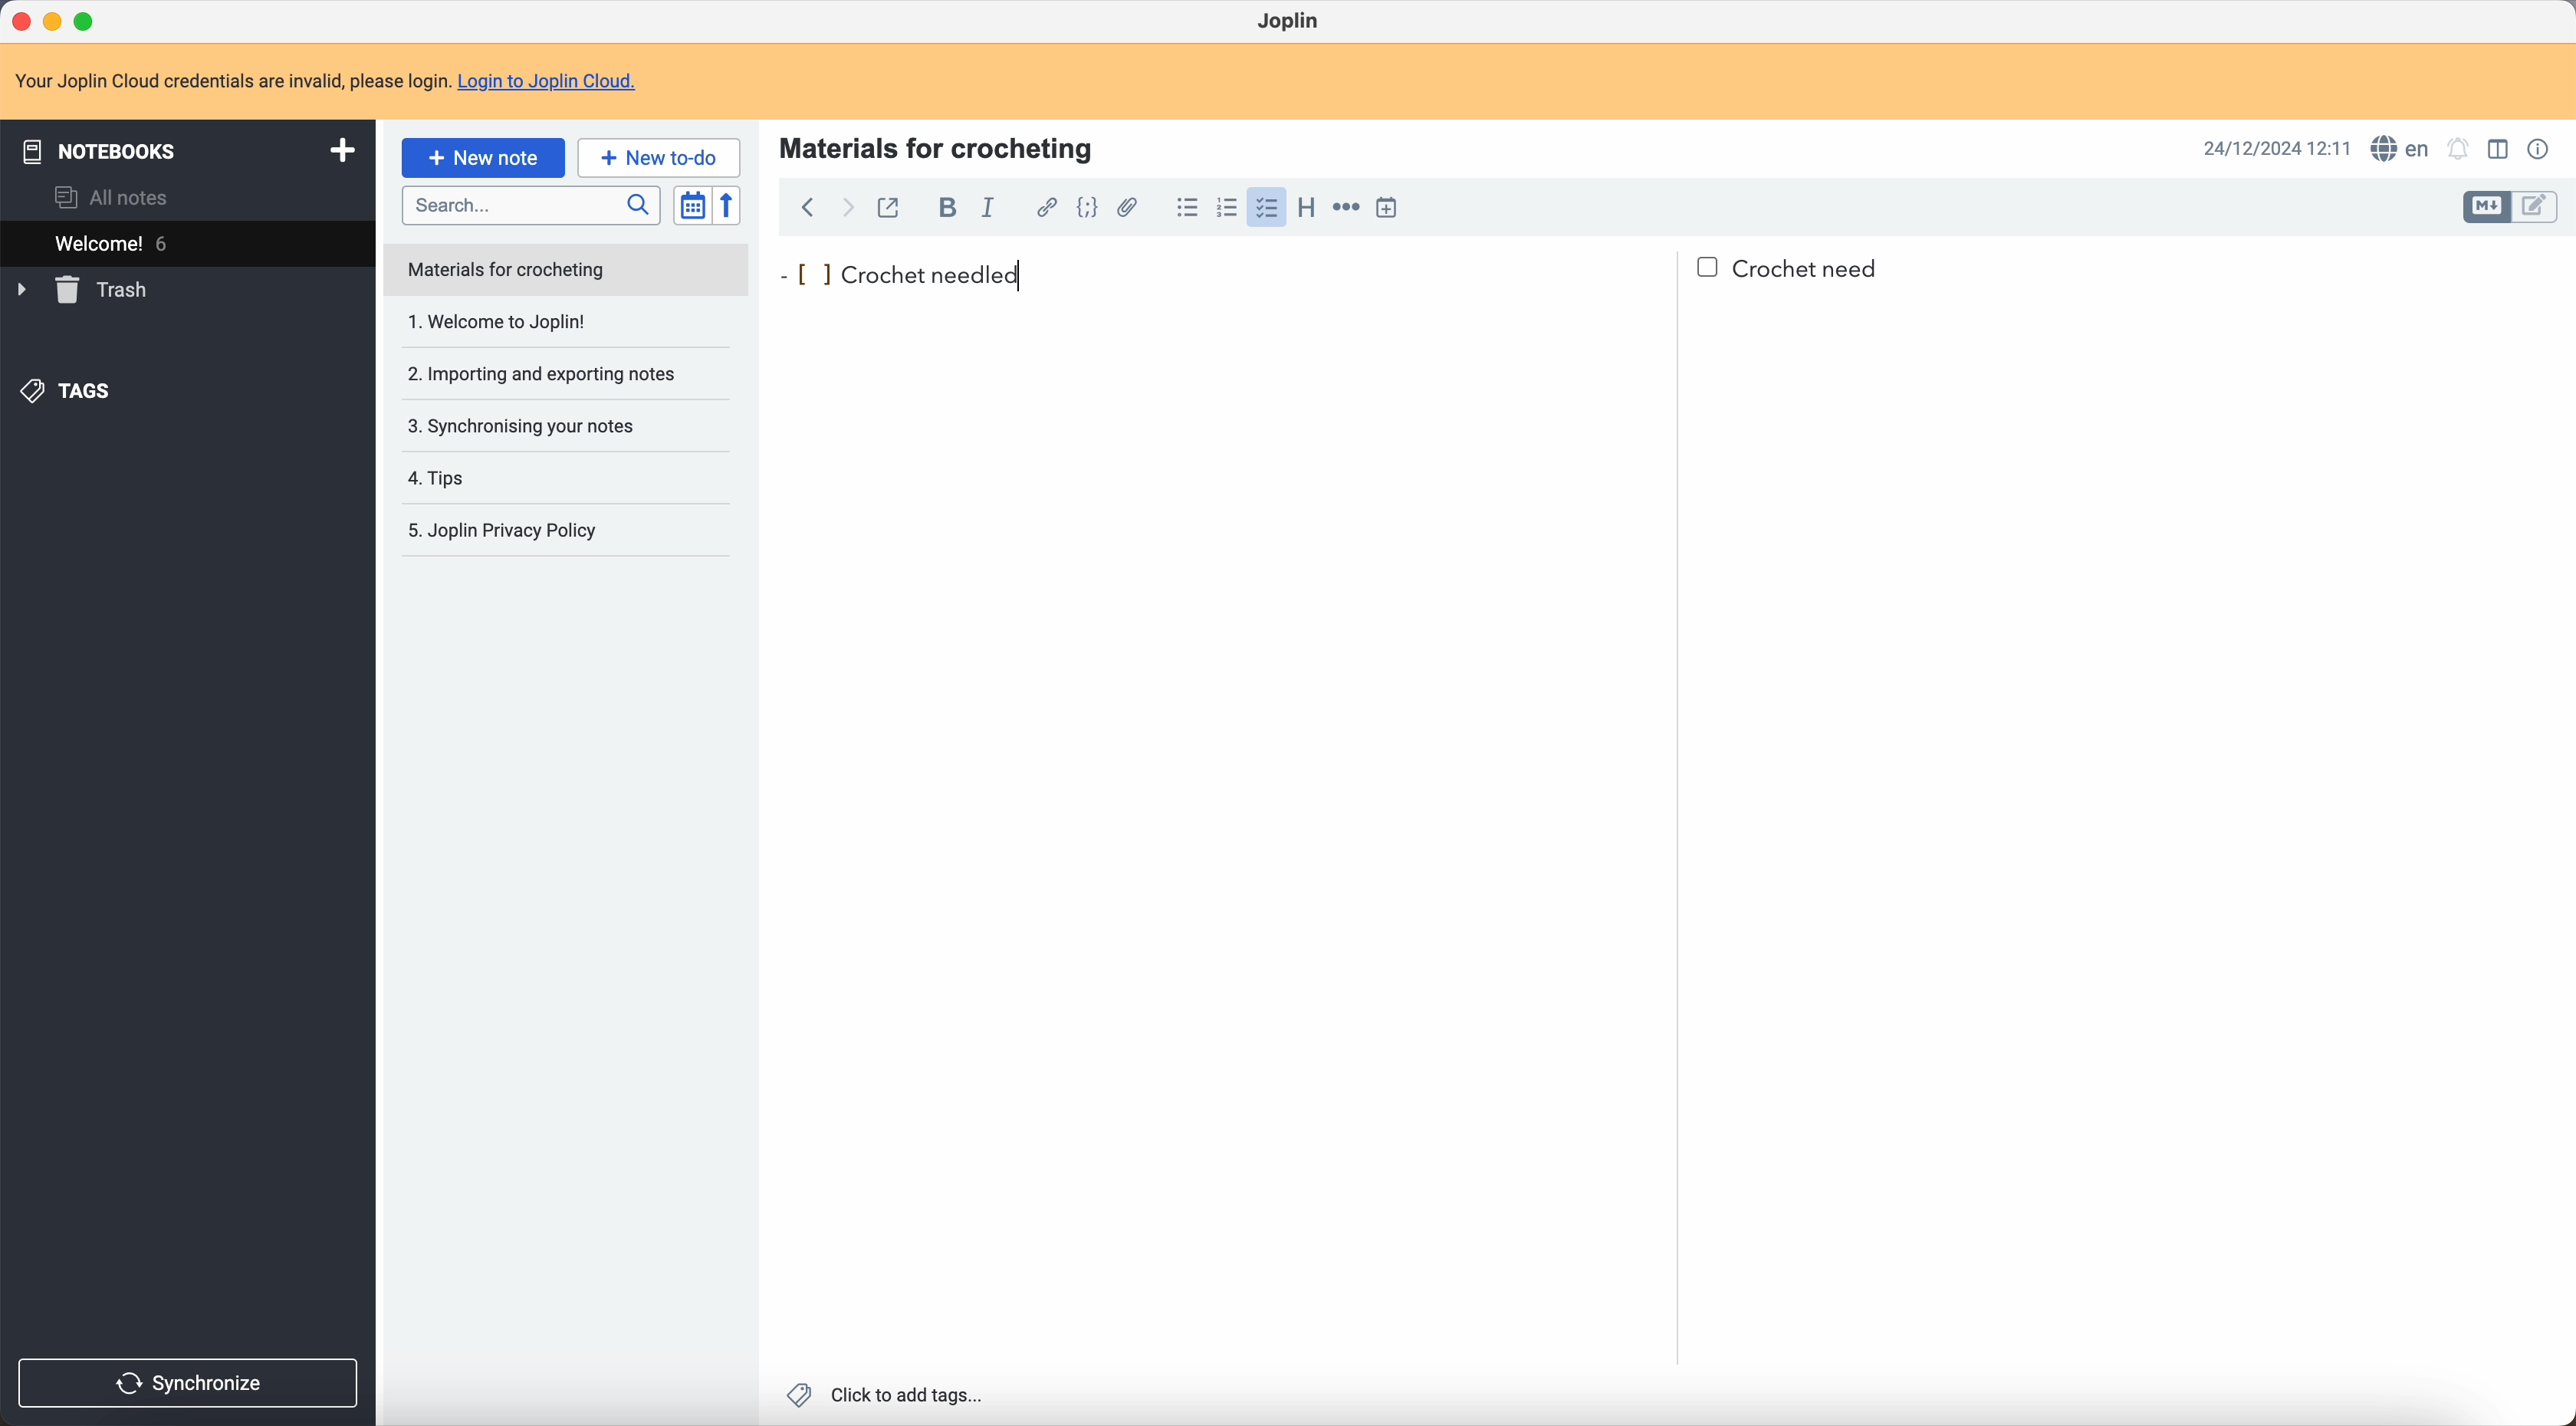 Image resolution: width=2576 pixels, height=1426 pixels. I want to click on bold, so click(942, 208).